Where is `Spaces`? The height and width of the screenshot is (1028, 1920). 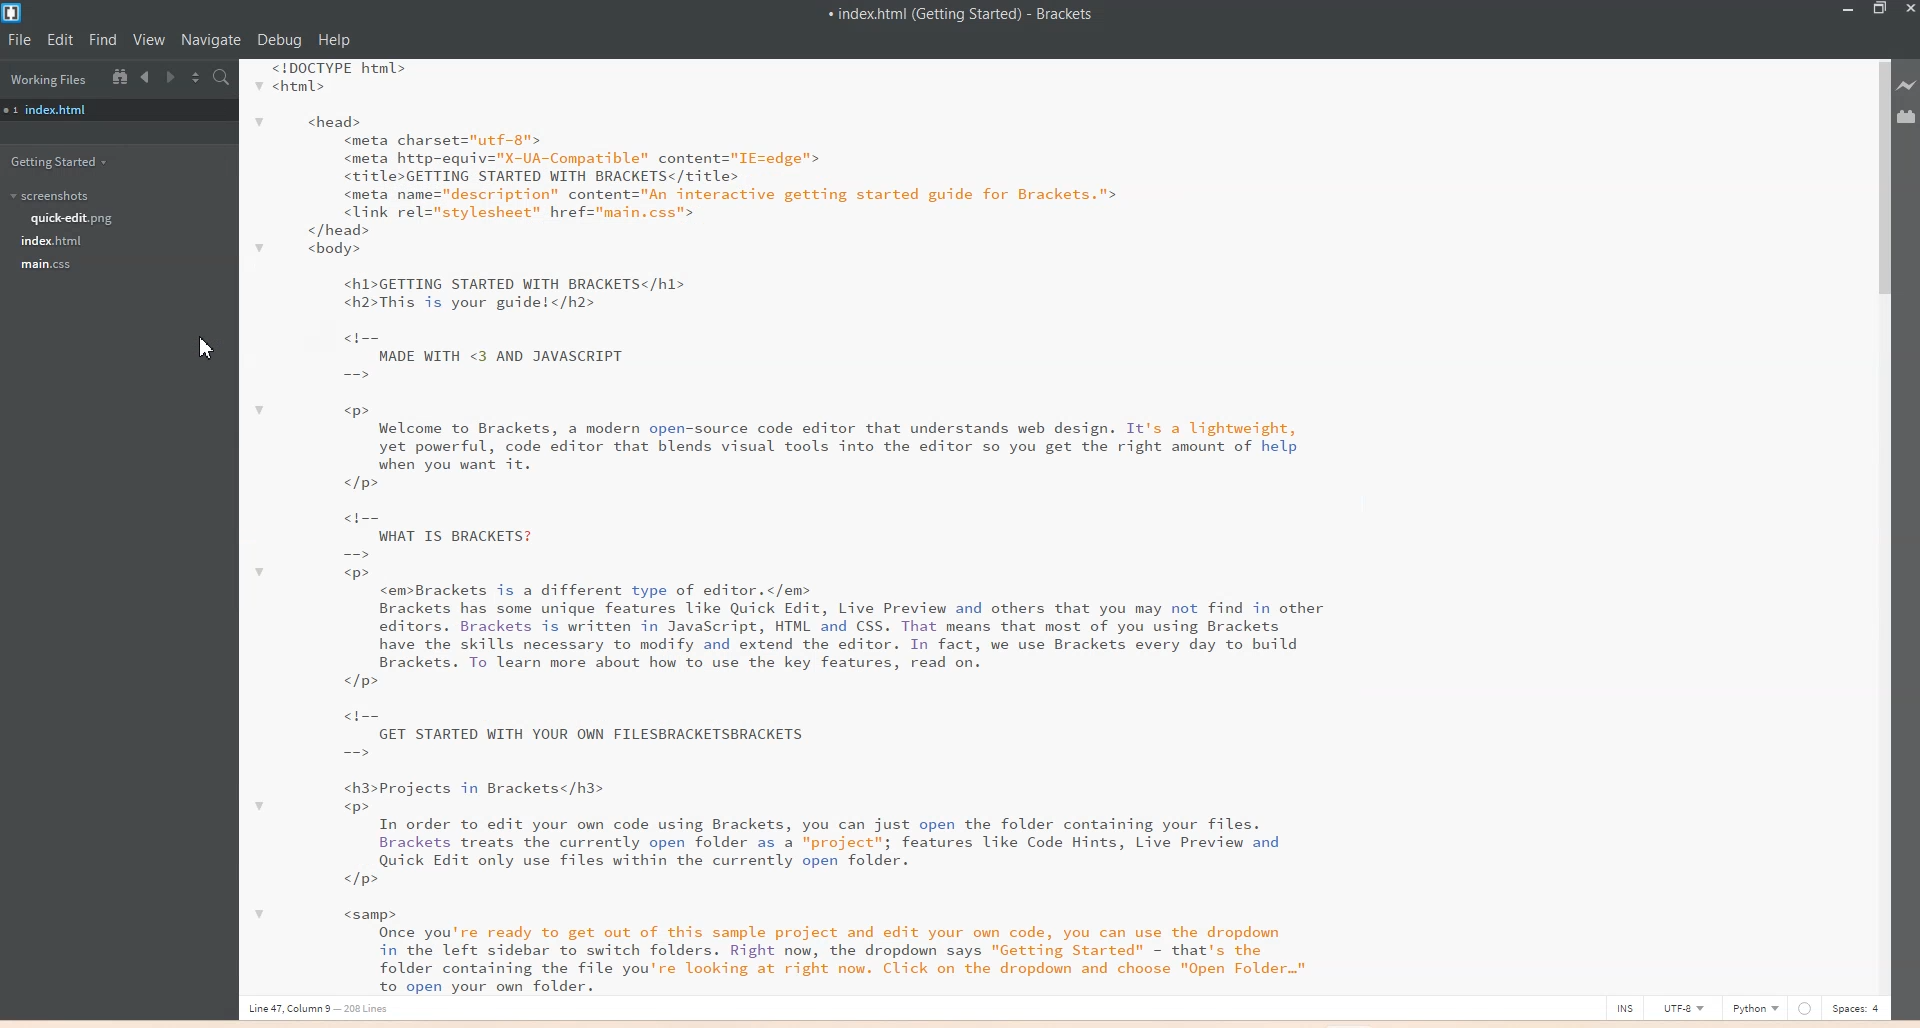
Spaces is located at coordinates (1853, 1008).